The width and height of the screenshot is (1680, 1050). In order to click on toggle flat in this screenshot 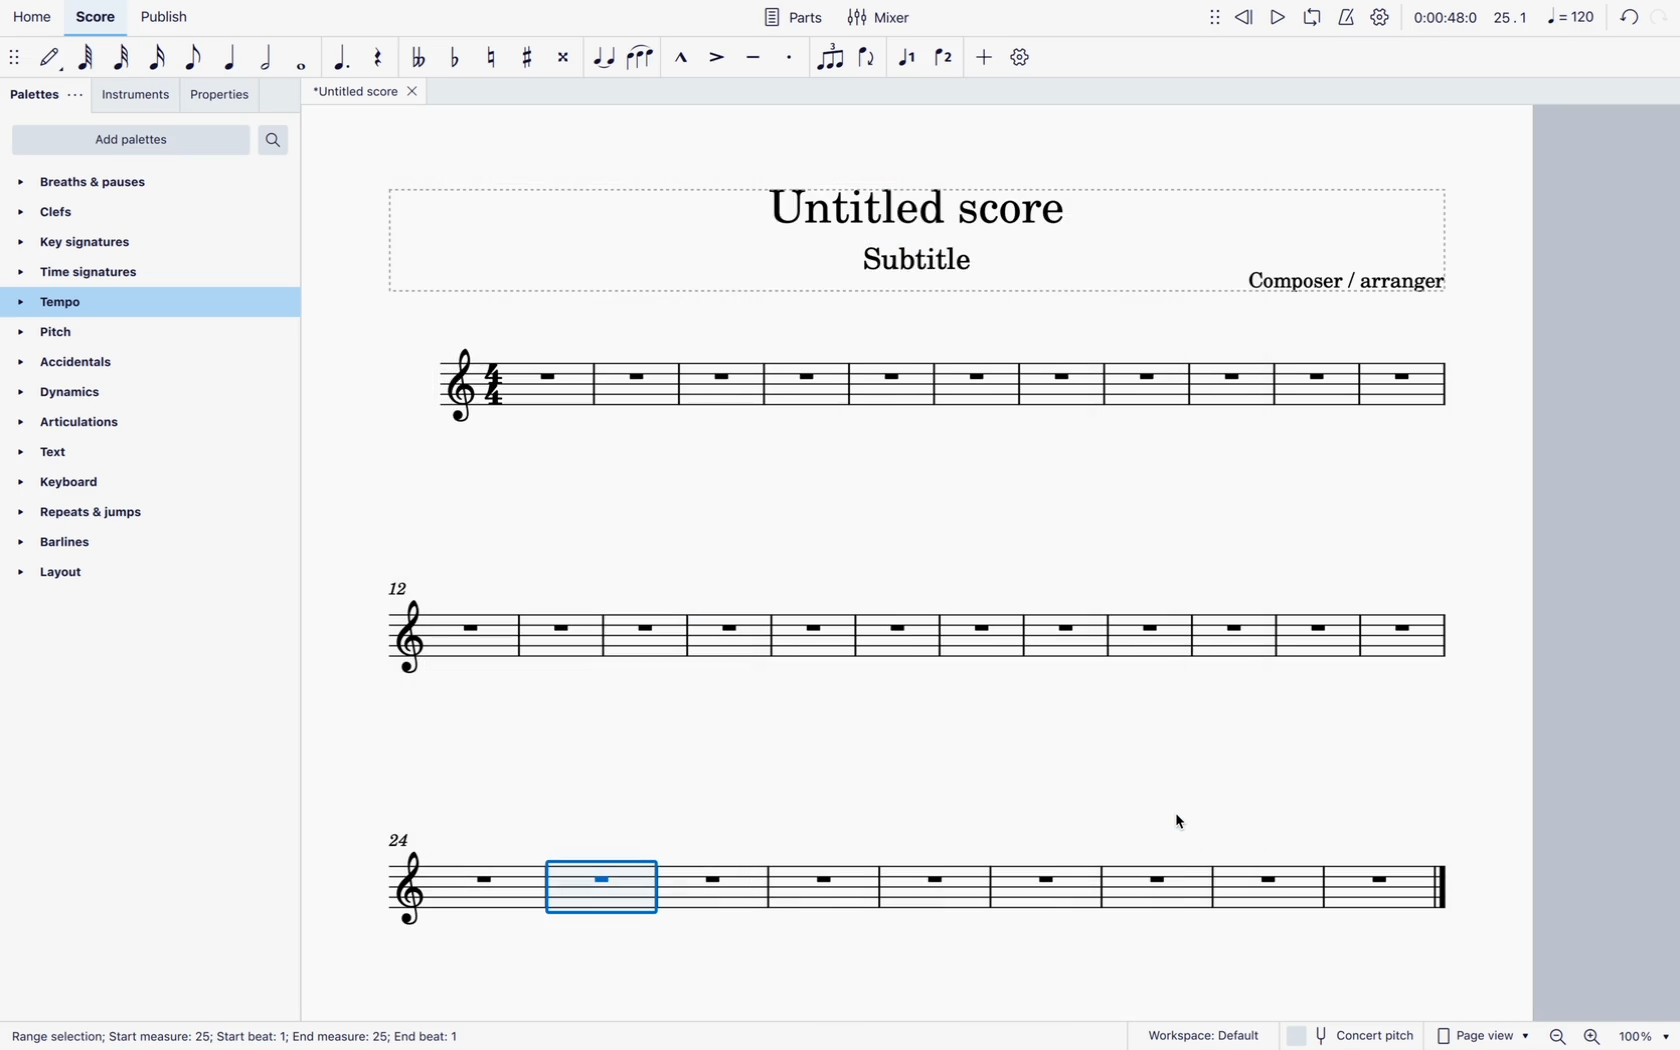, I will do `click(418, 58)`.